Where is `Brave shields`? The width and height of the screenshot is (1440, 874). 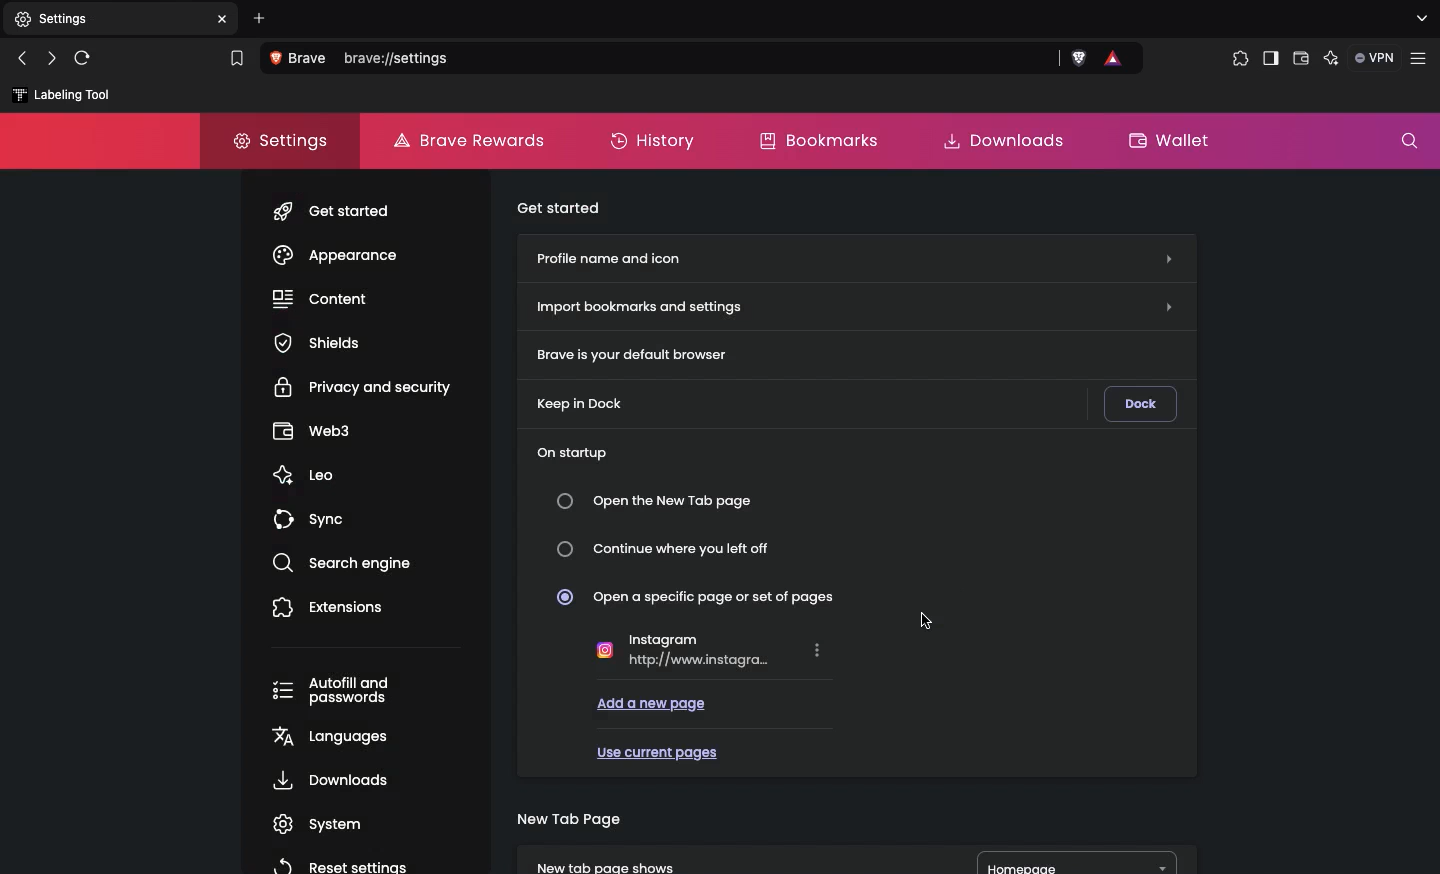
Brave shields is located at coordinates (1080, 59).